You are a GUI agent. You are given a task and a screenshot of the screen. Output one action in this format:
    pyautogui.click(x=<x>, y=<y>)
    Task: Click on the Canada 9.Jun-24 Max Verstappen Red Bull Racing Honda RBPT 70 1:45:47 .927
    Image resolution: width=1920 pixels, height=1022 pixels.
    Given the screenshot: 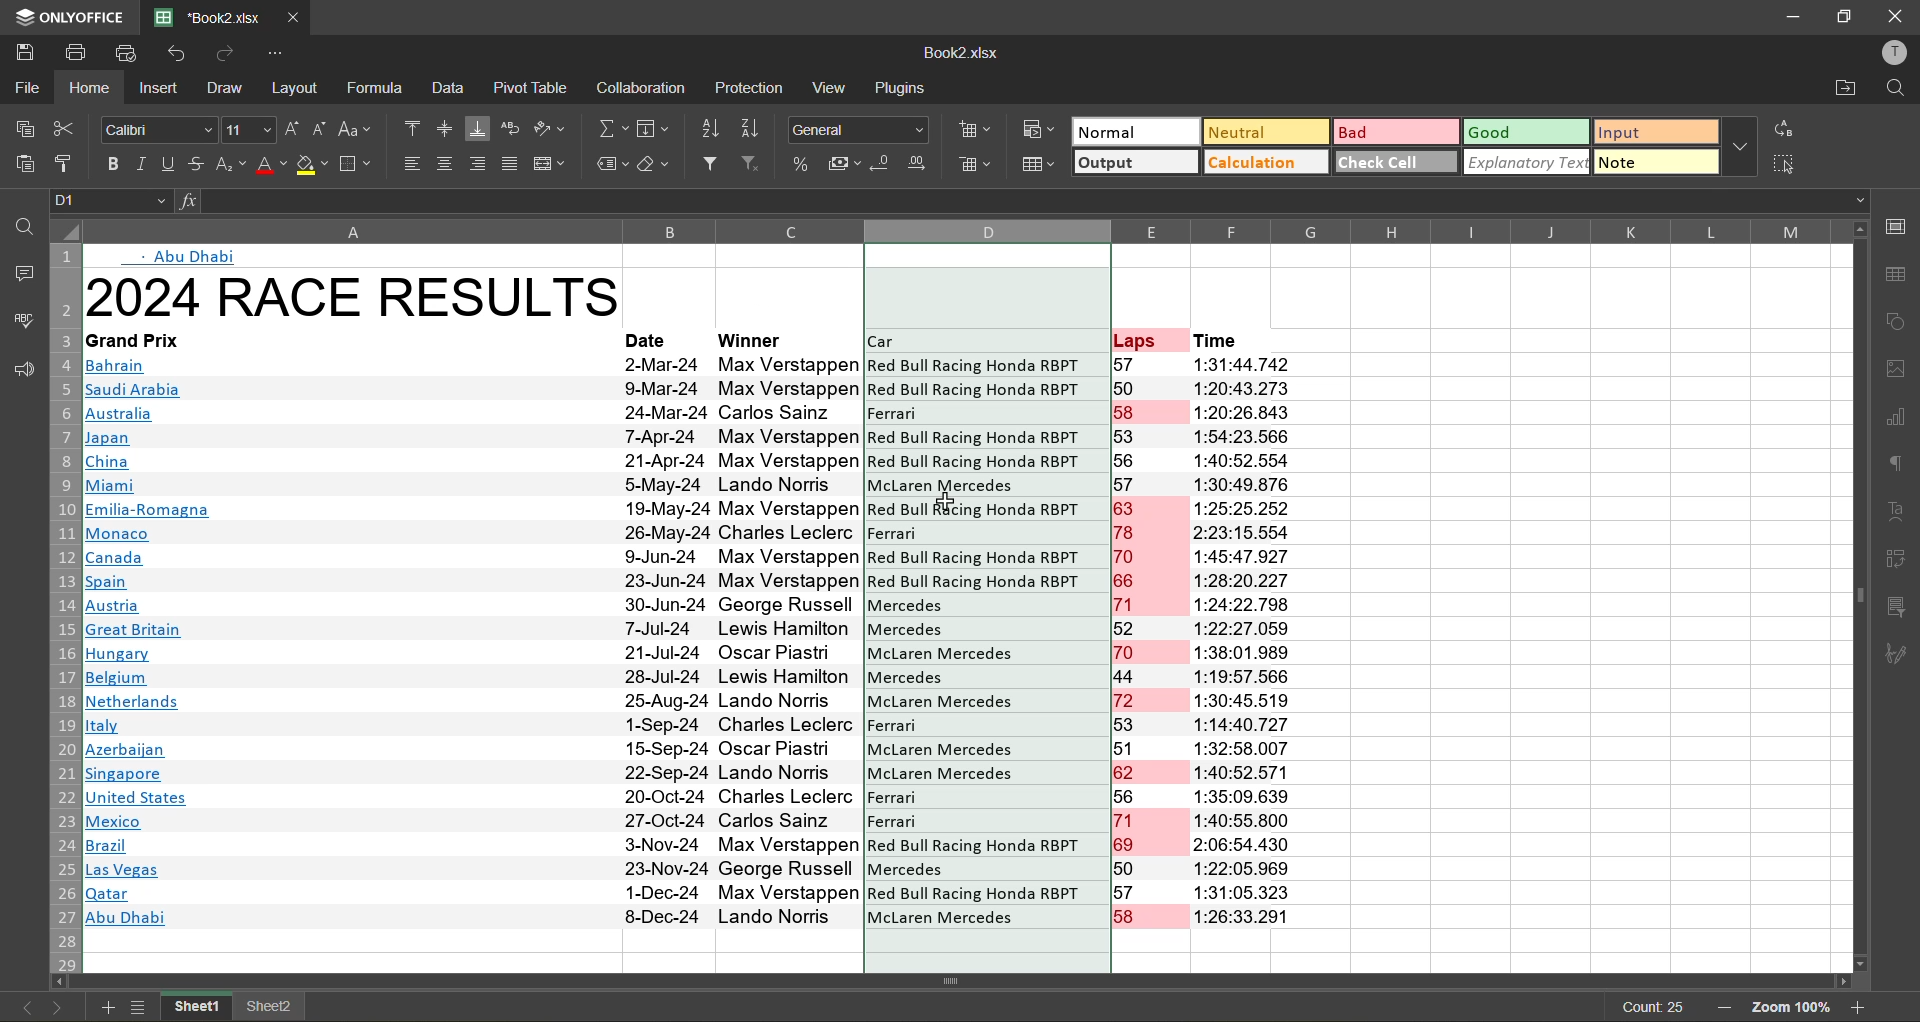 What is the action you would take?
    pyautogui.click(x=686, y=557)
    